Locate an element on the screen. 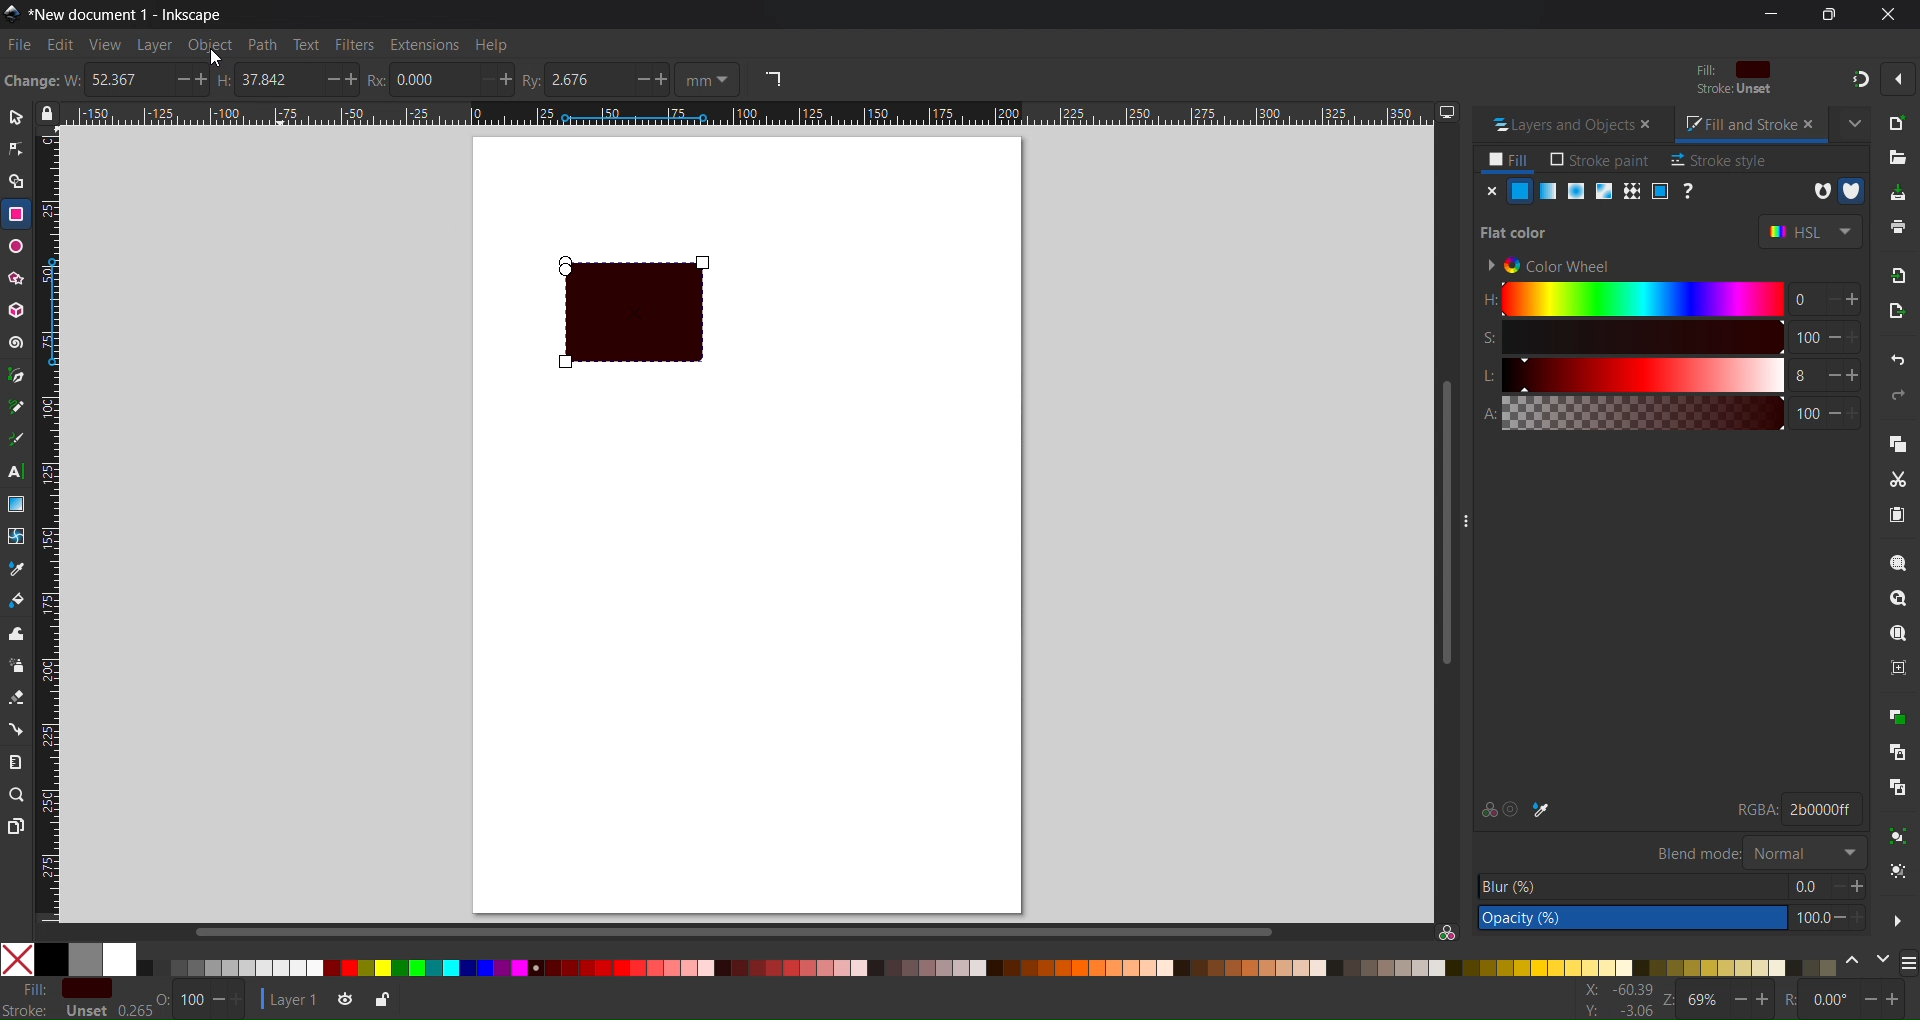 This screenshot has width=1920, height=1020. Color layer is located at coordinates (989, 967).